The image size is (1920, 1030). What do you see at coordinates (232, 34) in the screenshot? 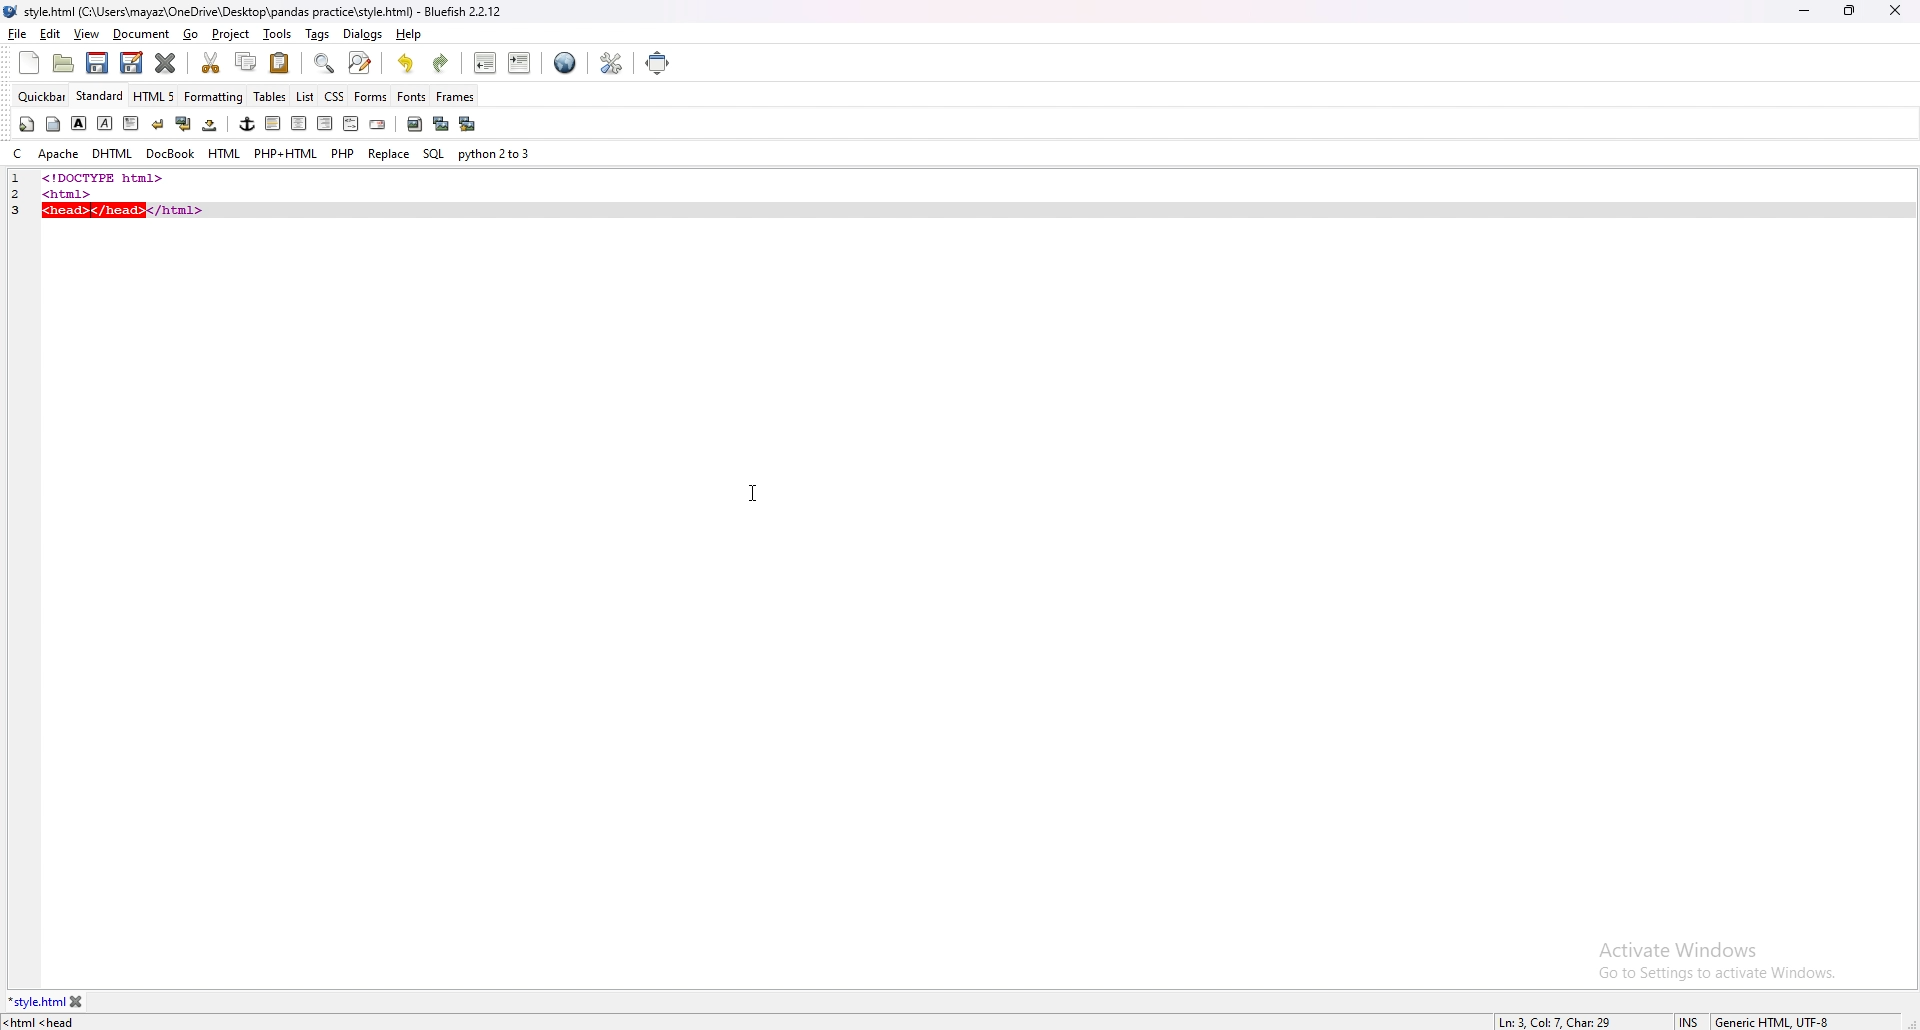
I see `project` at bounding box center [232, 34].